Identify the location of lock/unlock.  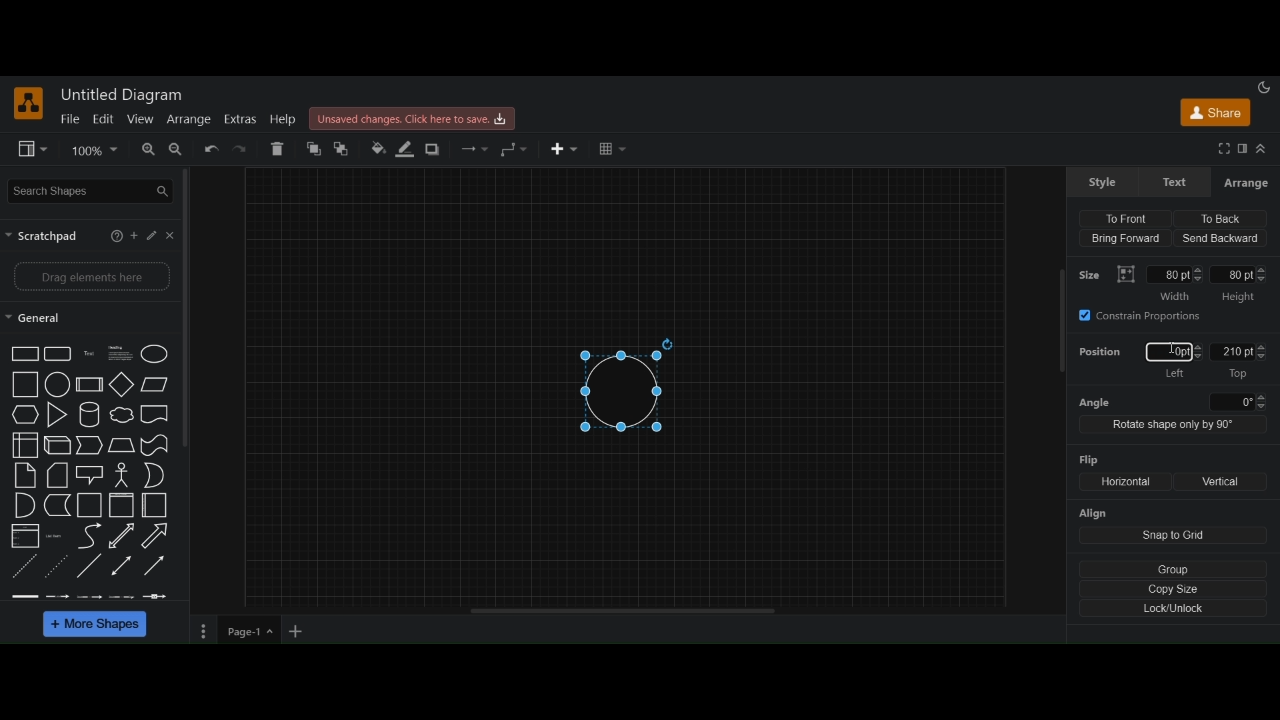
(1175, 609).